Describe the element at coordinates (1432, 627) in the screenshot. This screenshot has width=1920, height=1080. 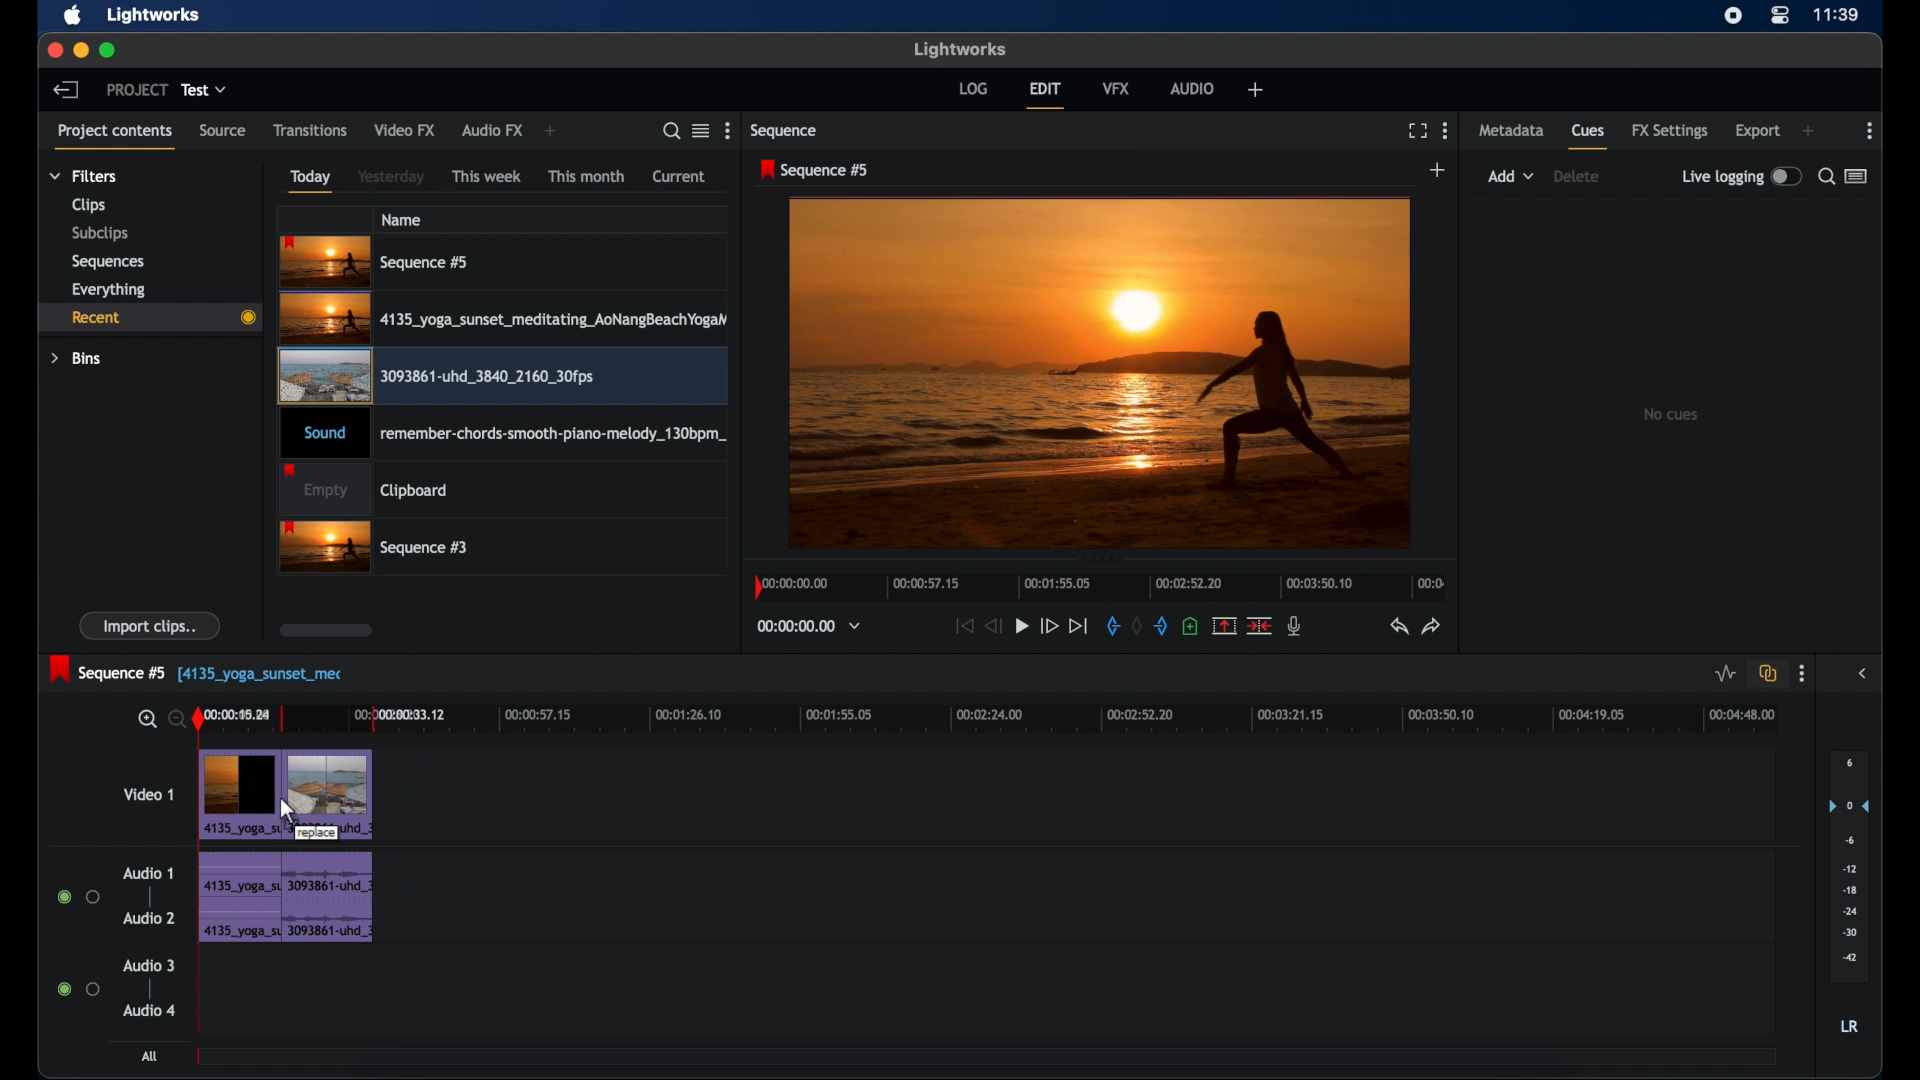
I see `redo` at that location.